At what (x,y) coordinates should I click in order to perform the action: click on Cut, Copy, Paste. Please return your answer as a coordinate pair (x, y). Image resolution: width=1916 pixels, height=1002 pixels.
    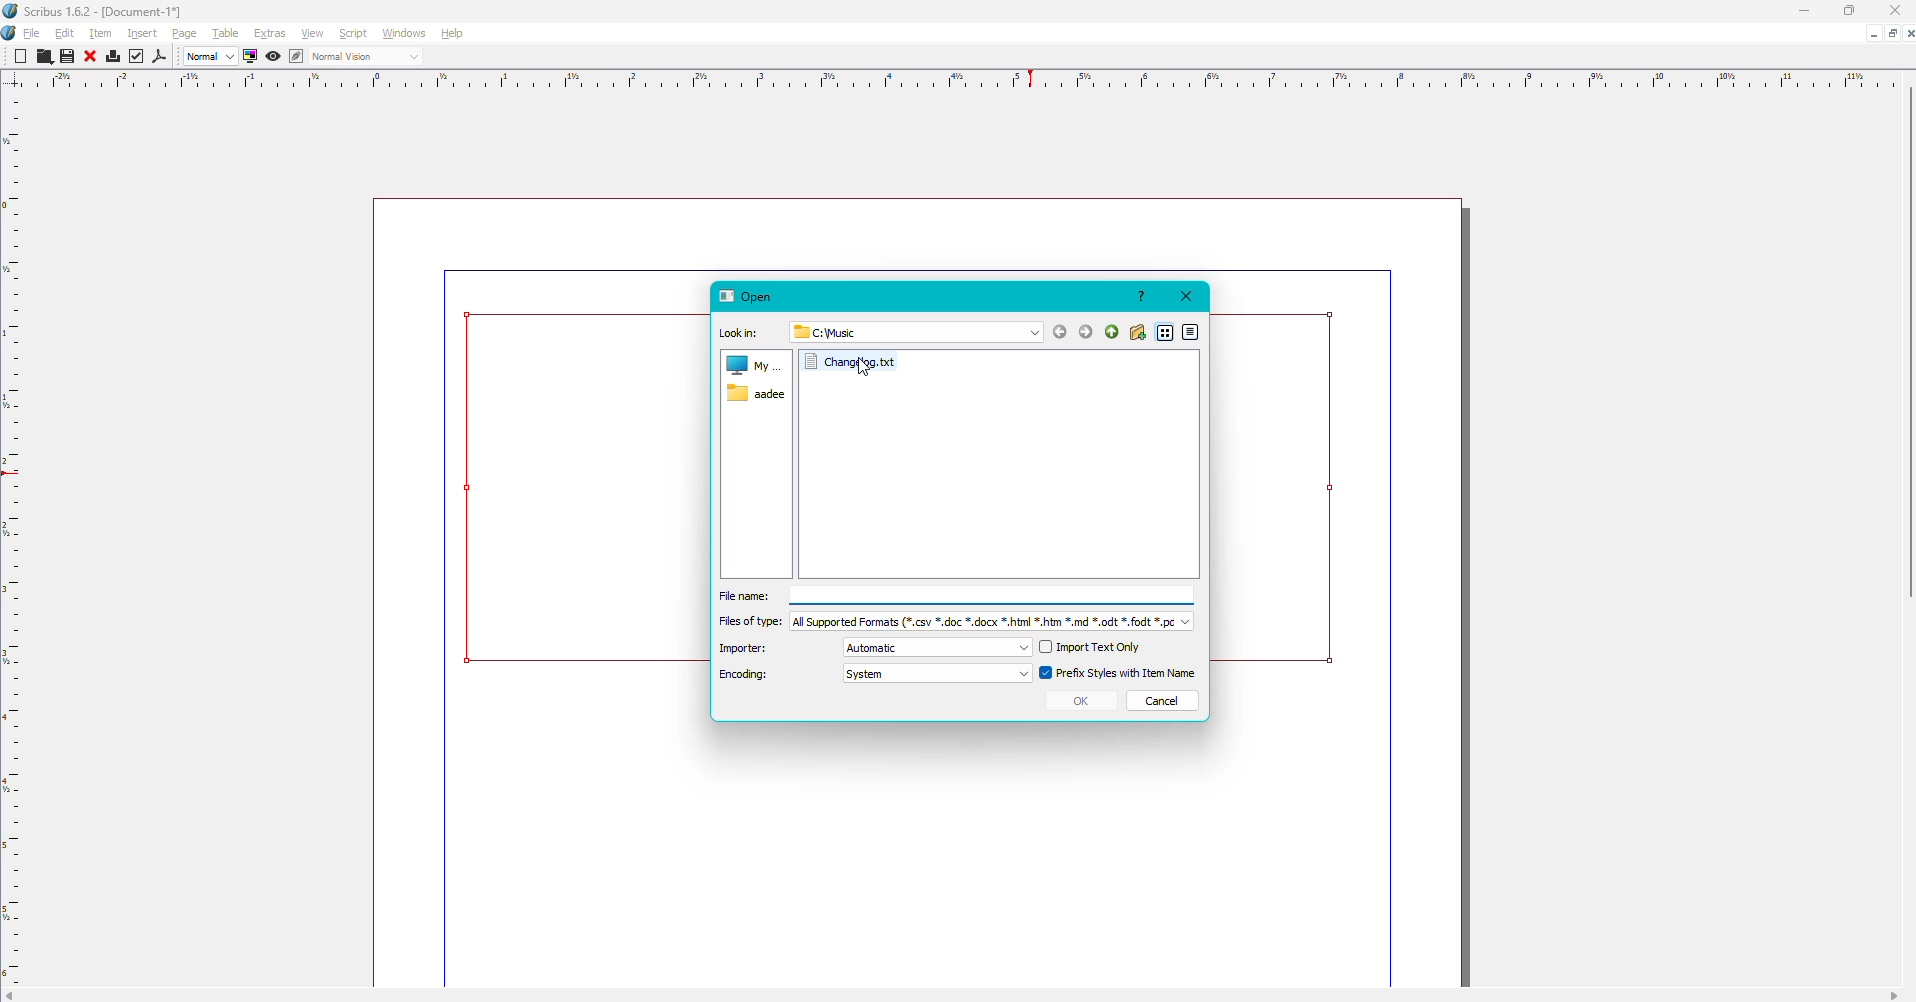
    Looking at the image, I should click on (44, 57).